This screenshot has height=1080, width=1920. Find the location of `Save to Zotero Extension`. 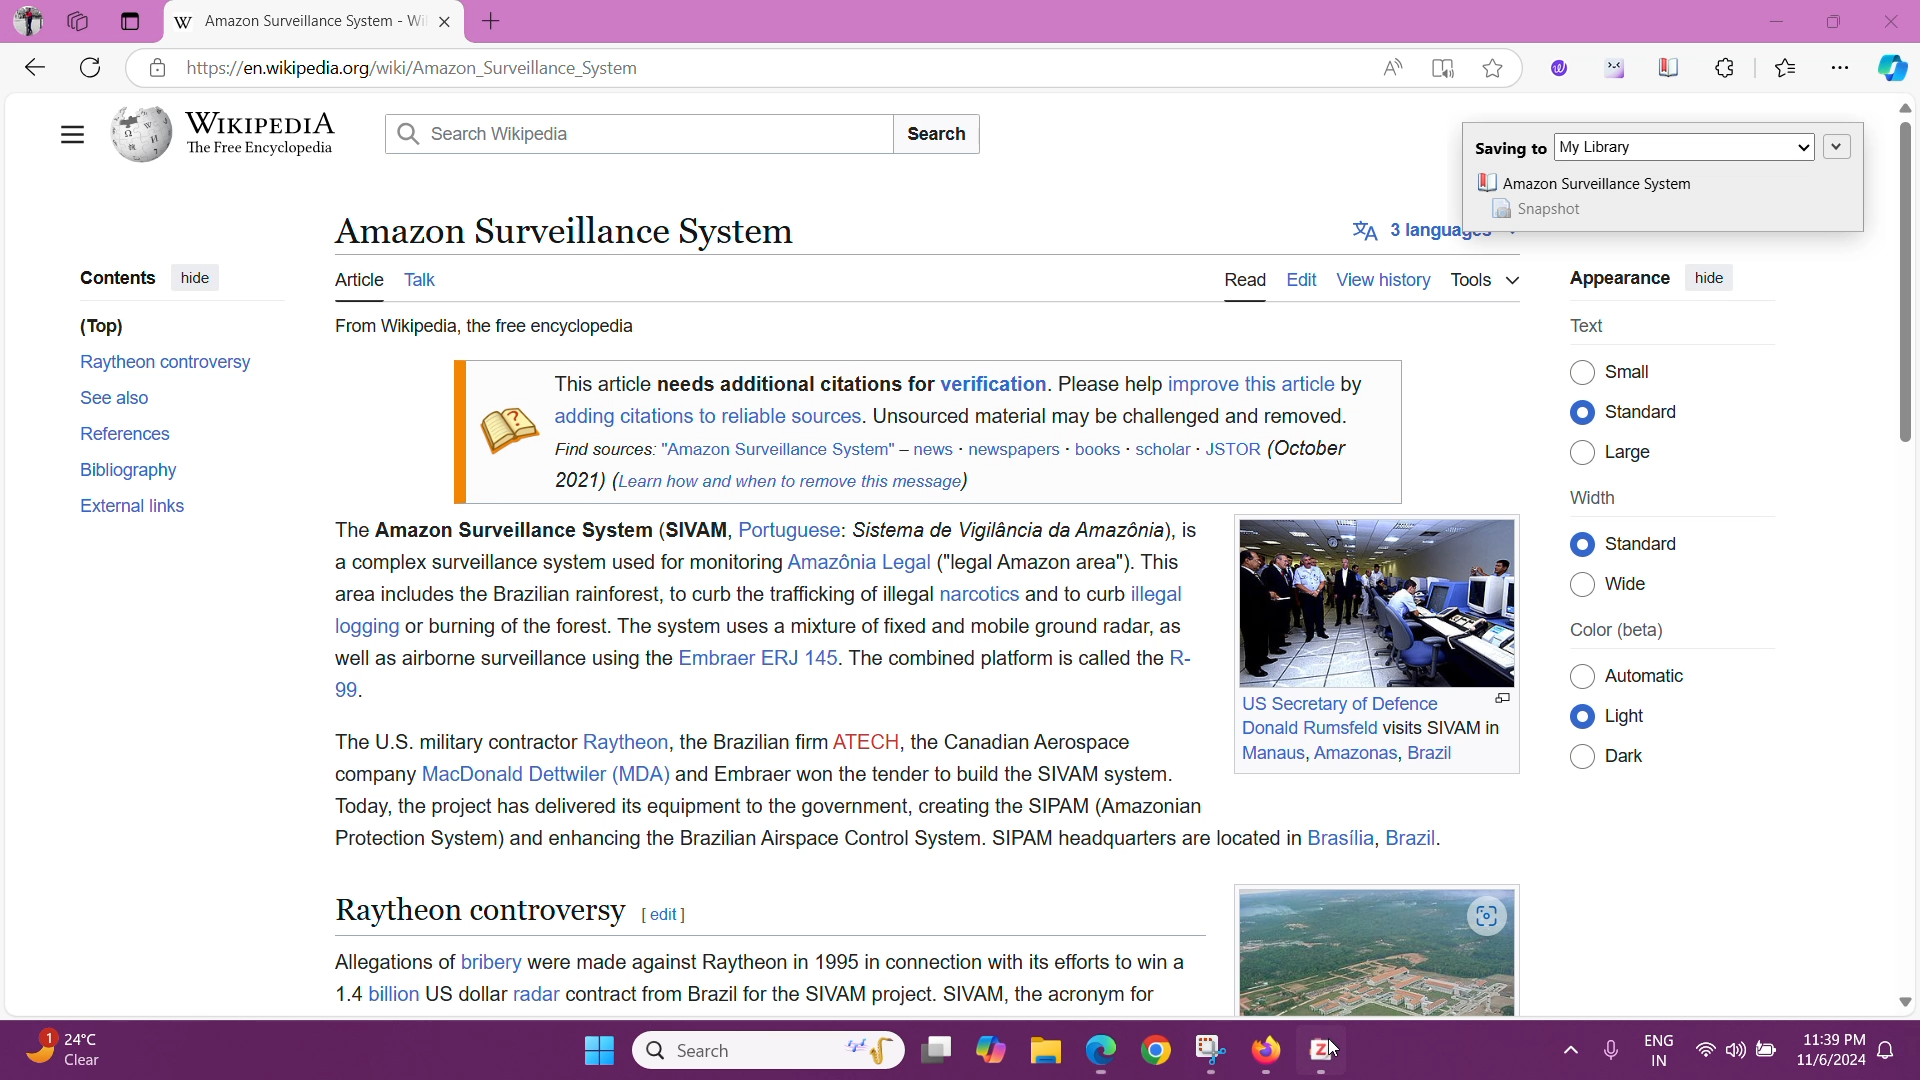

Save to Zotero Extension is located at coordinates (1668, 67).